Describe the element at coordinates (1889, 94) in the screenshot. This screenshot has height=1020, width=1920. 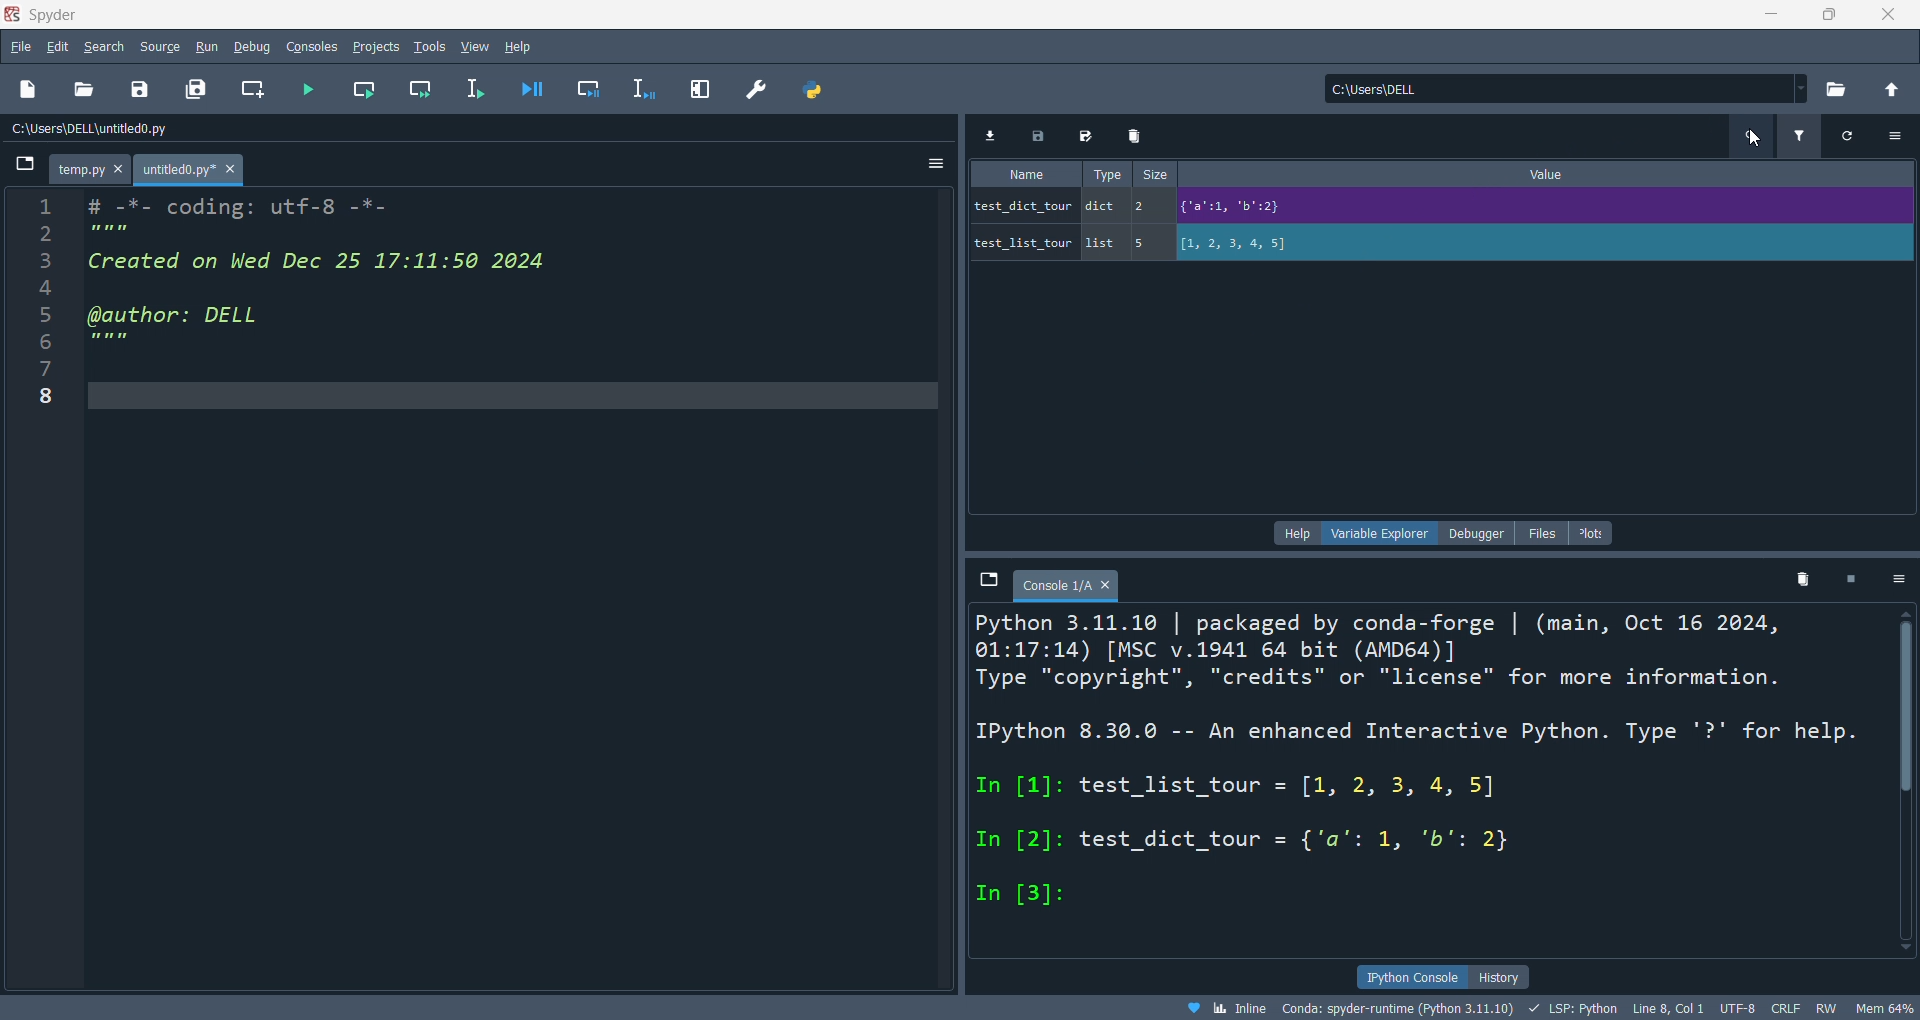
I see `open parent directory` at that location.